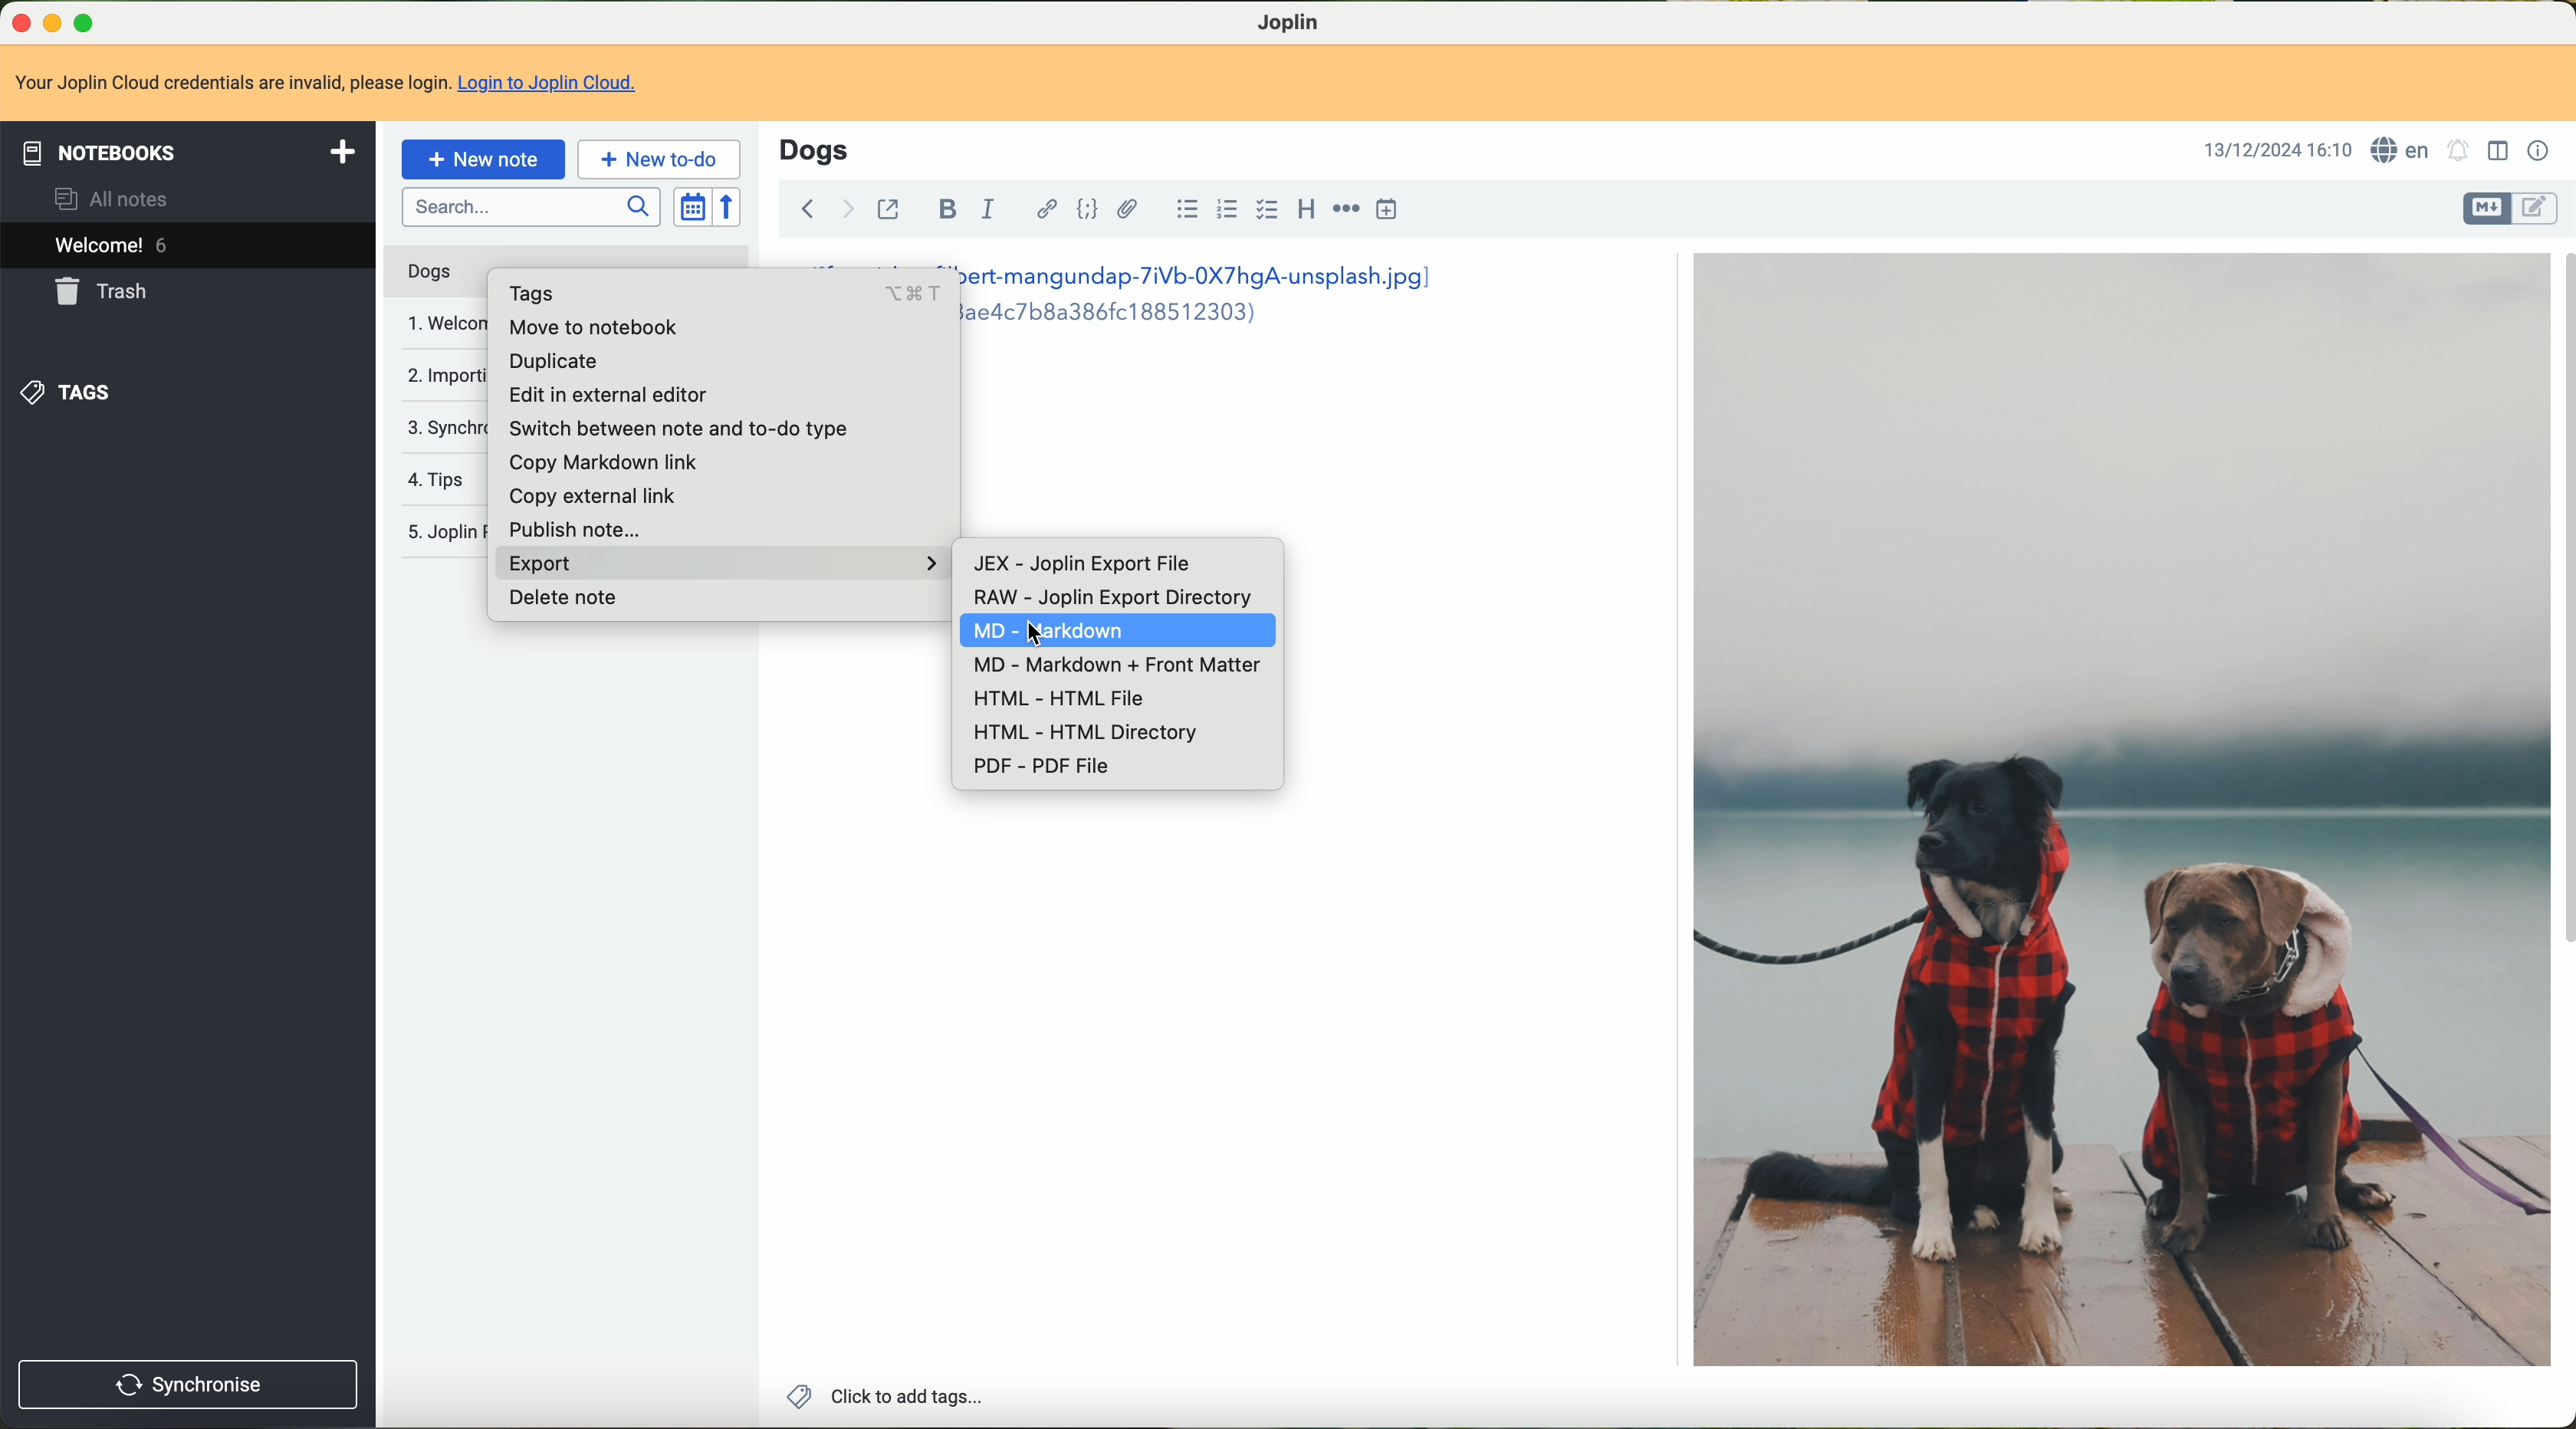 The height and width of the screenshot is (1429, 2576). I want to click on export, so click(716, 565).